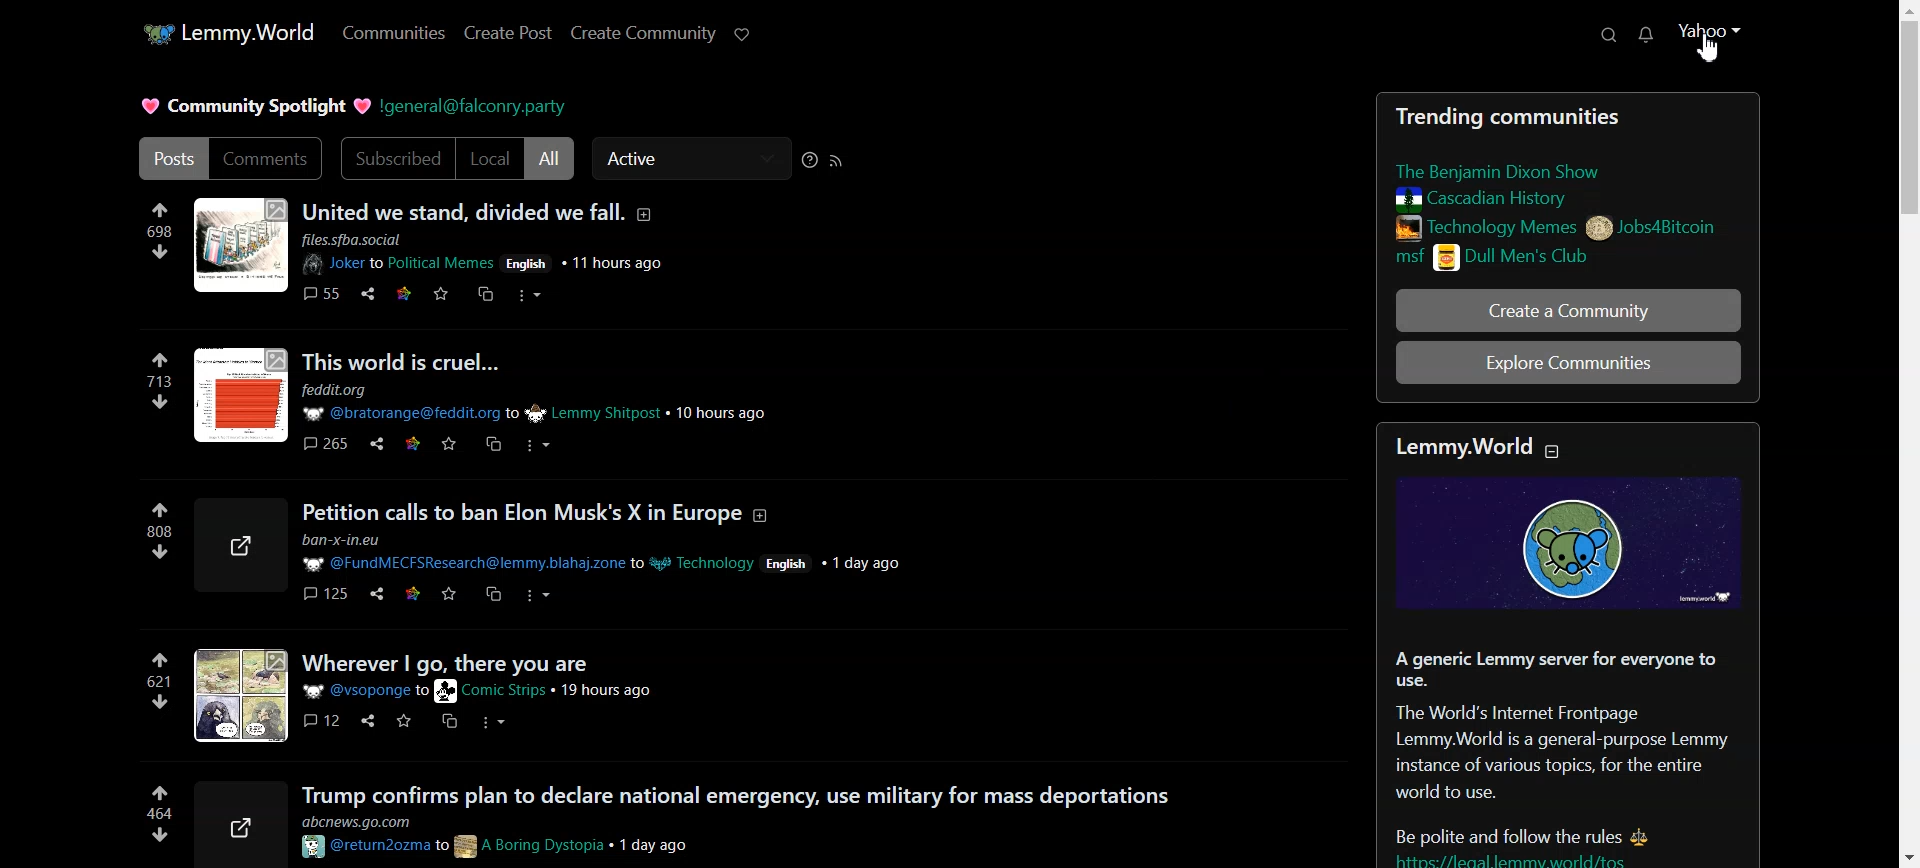 The width and height of the screenshot is (1920, 868). What do you see at coordinates (240, 244) in the screenshot?
I see `profile picture` at bounding box center [240, 244].